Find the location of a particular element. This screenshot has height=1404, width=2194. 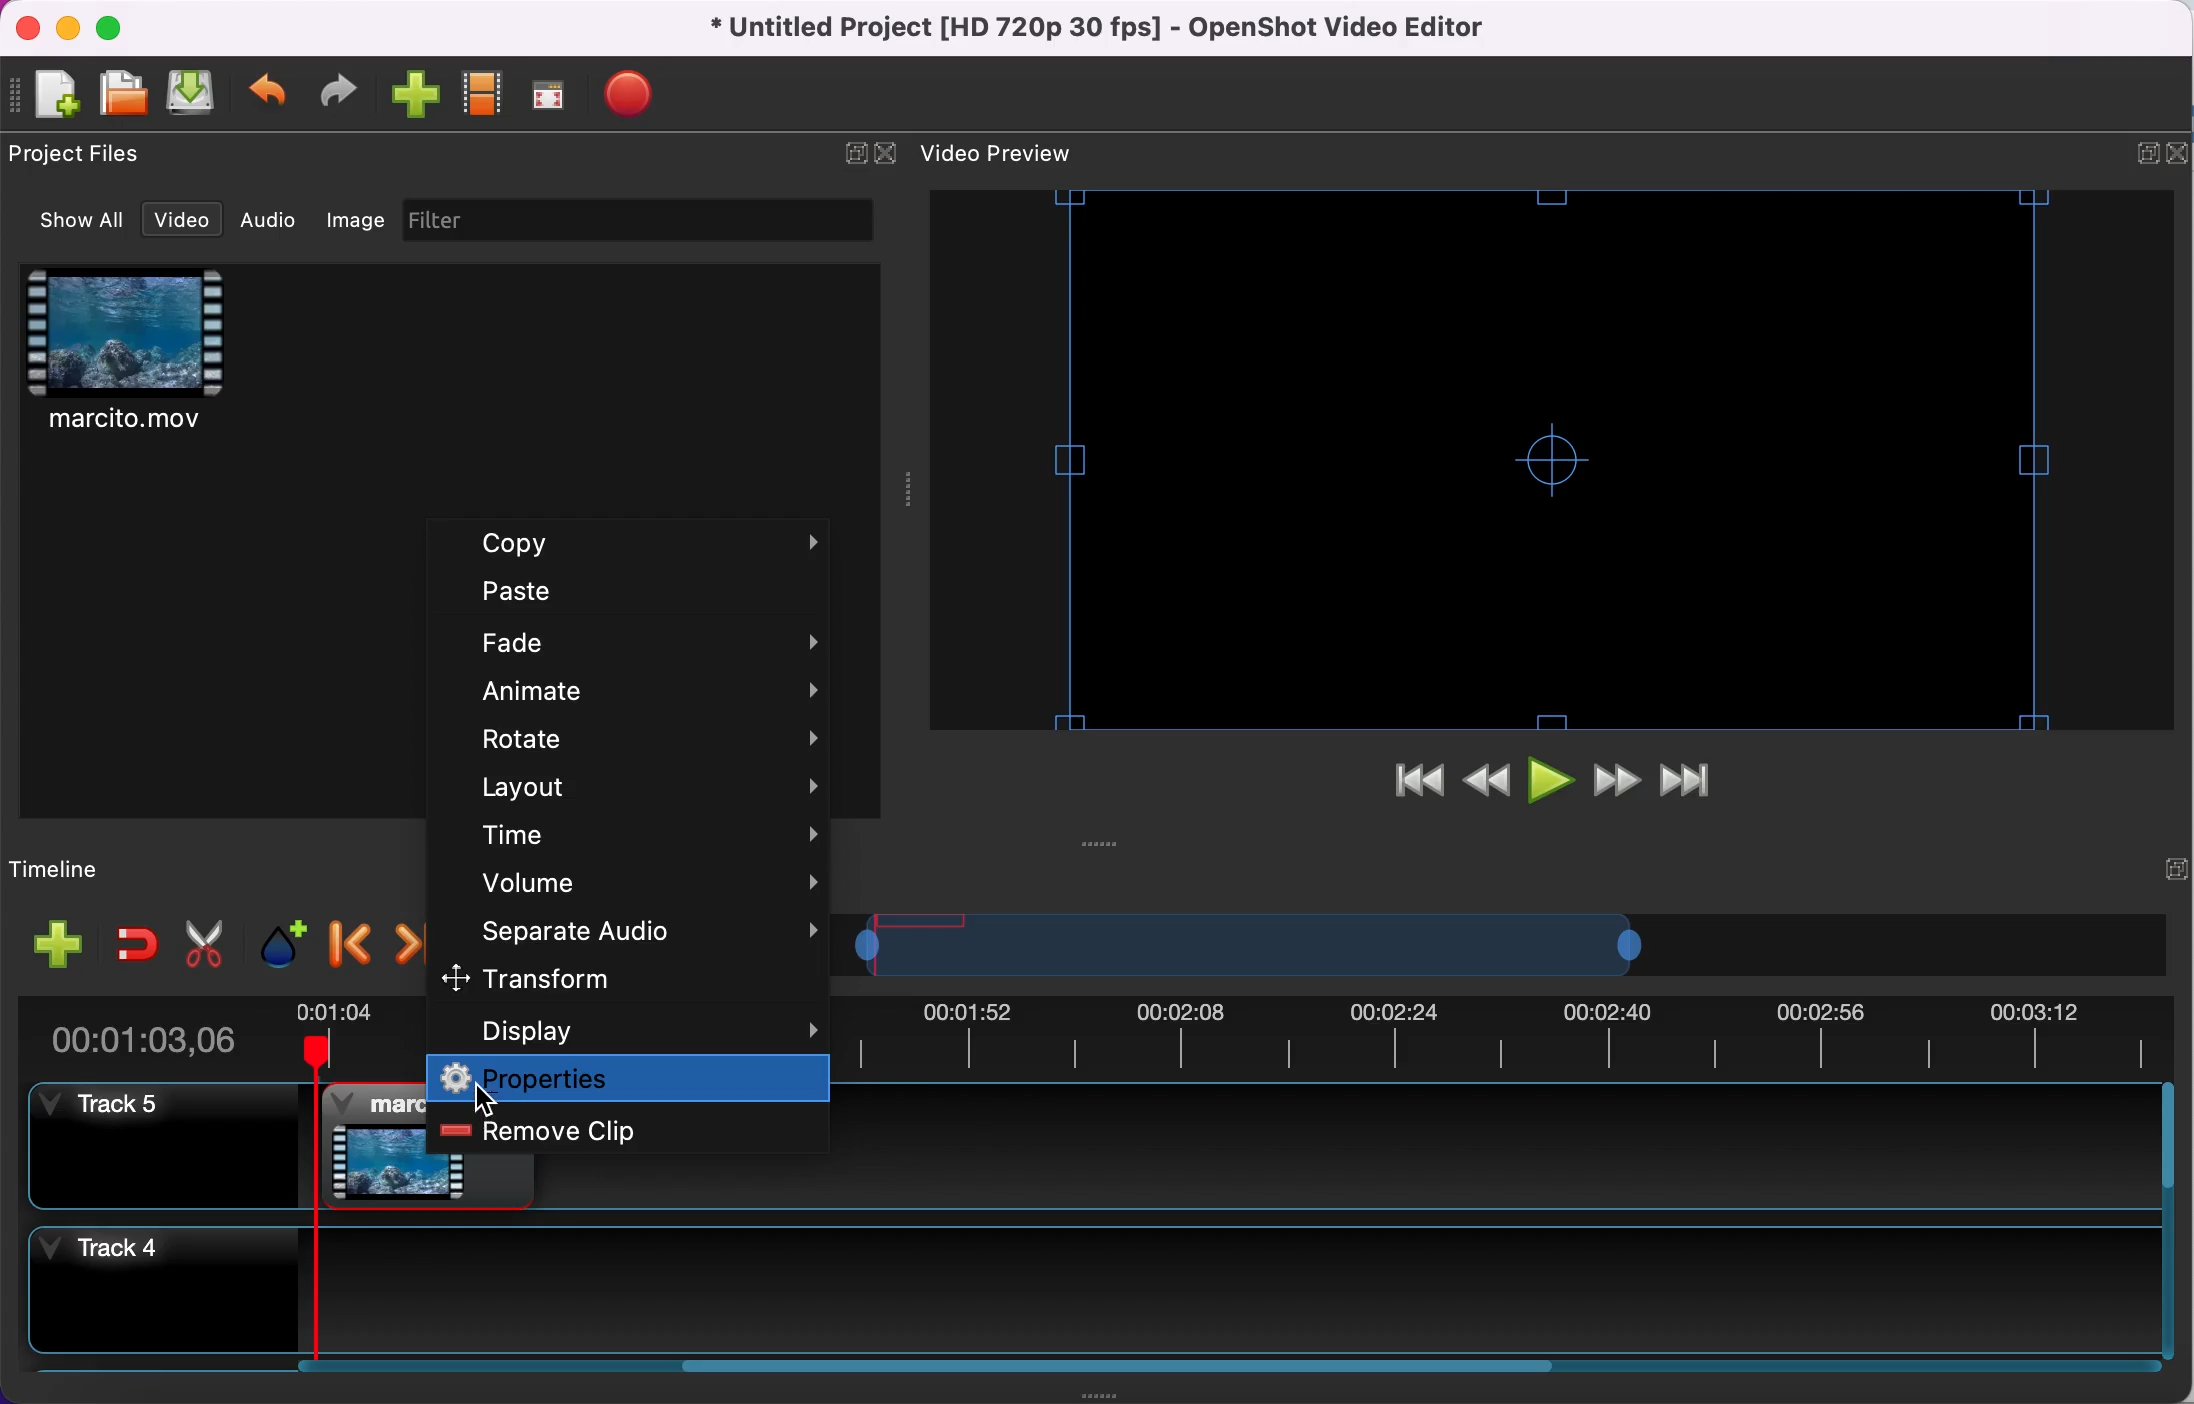

rotate is located at coordinates (640, 737).